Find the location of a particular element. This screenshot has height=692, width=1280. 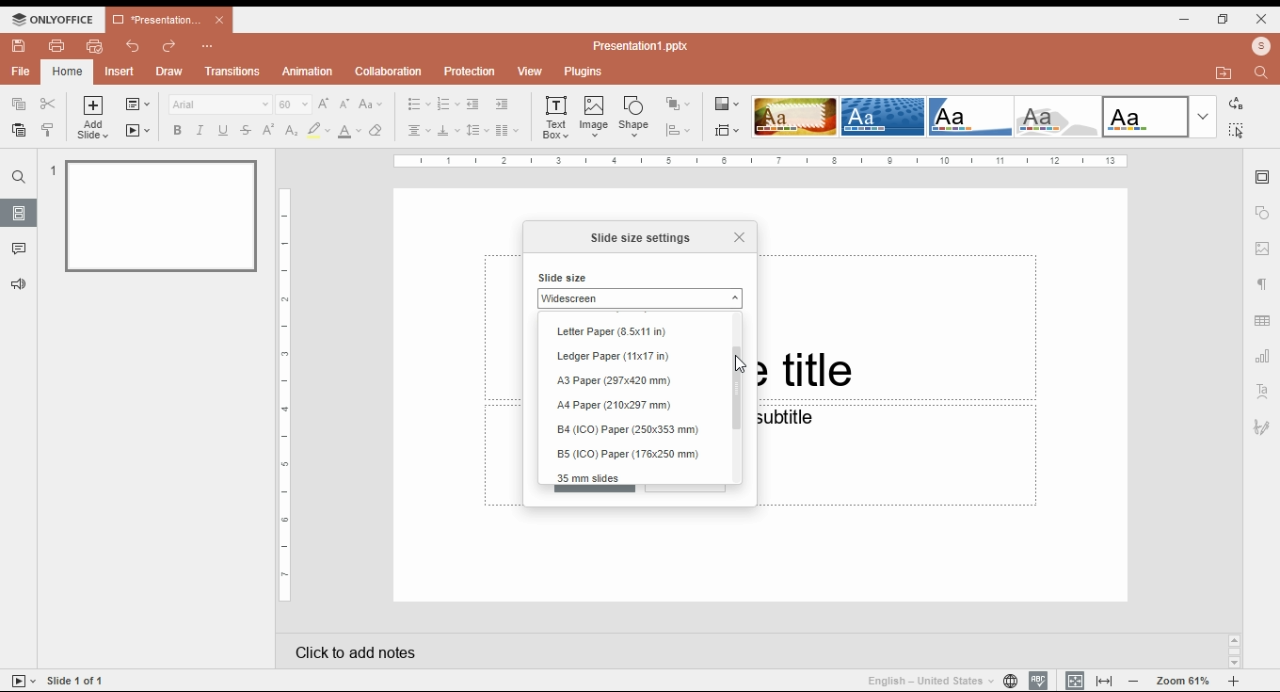

*Presentation1 is located at coordinates (169, 20).